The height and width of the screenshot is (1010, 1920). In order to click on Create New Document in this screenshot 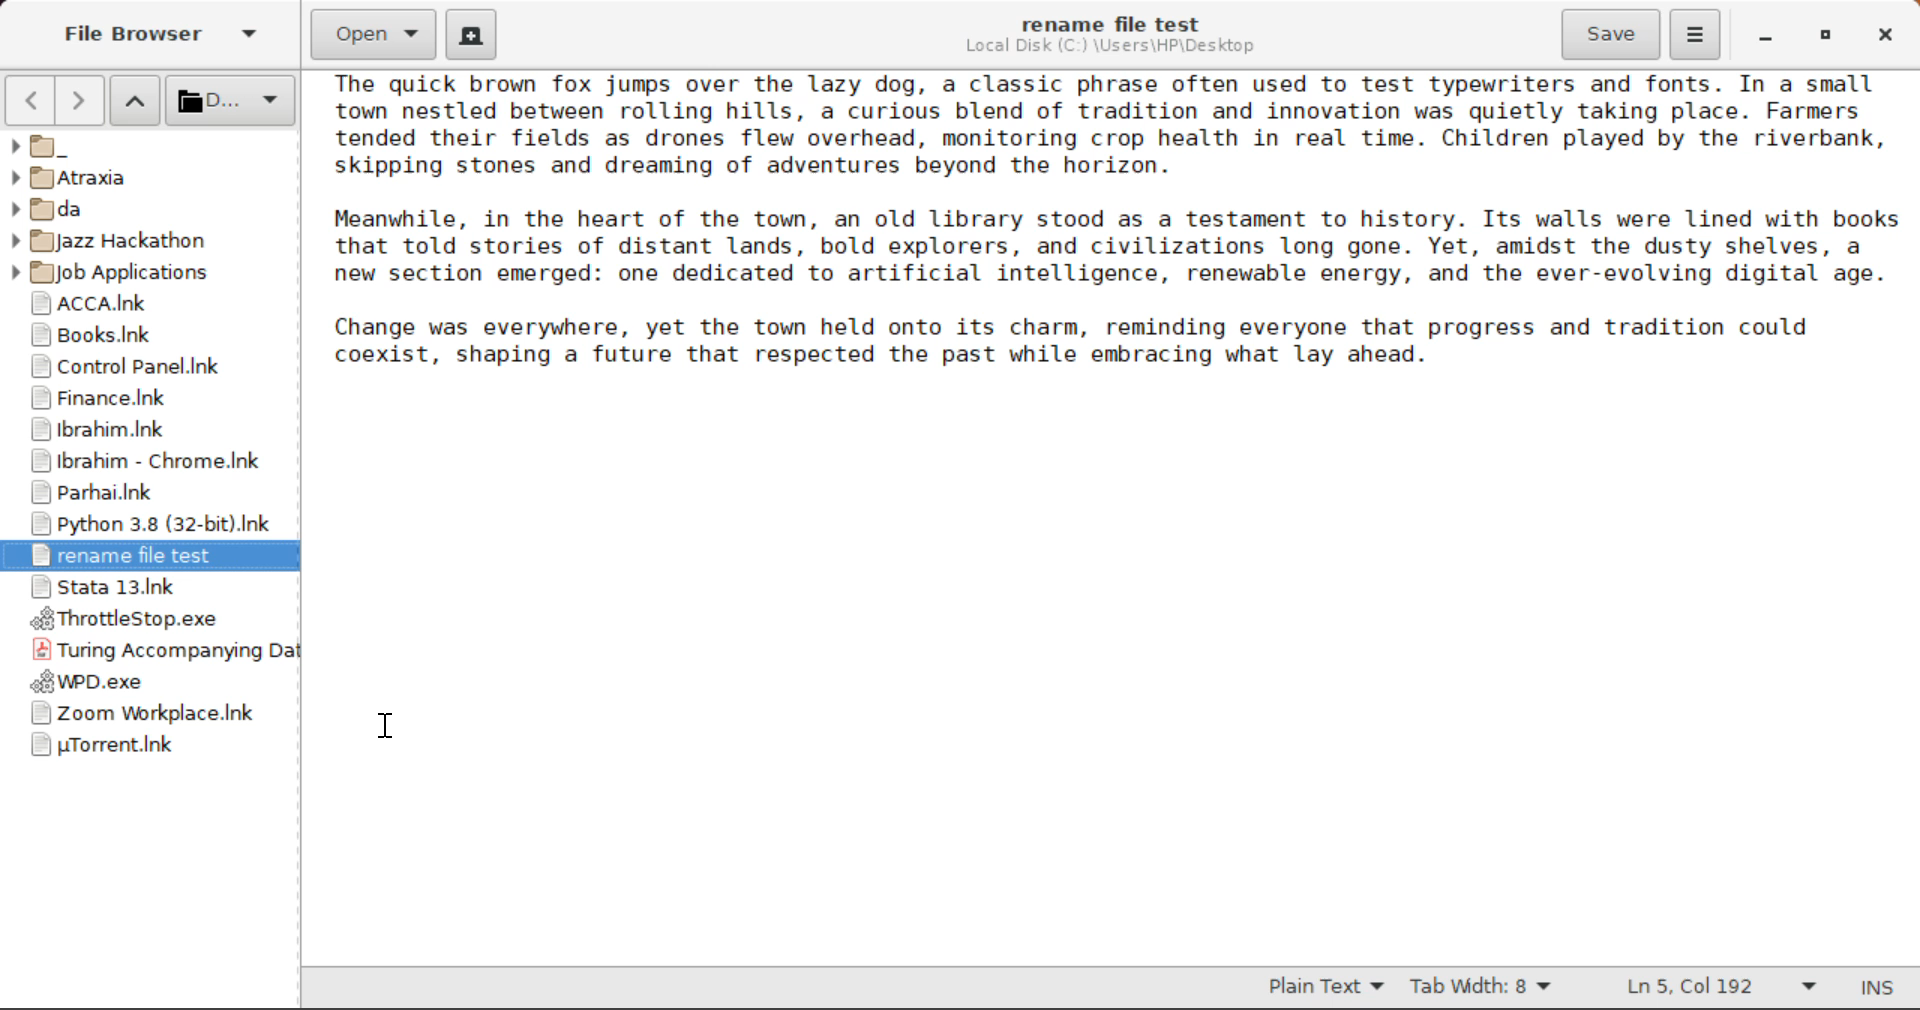, I will do `click(470, 33)`.